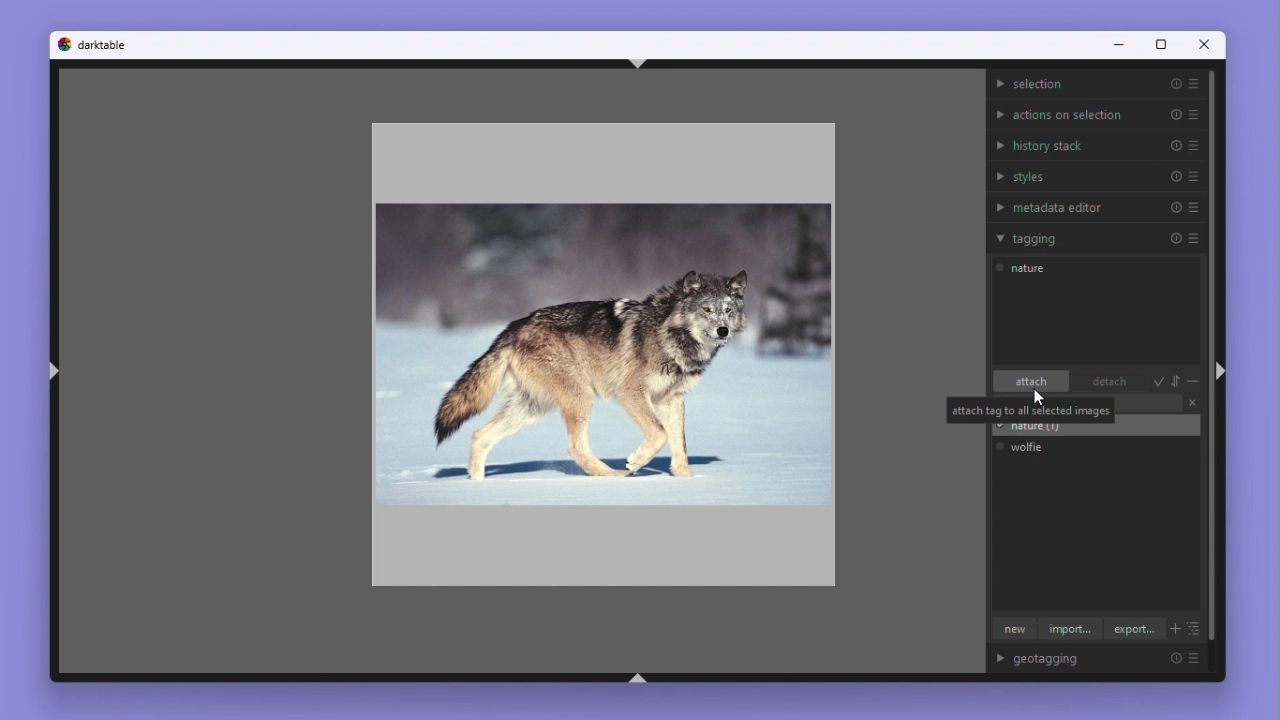 This screenshot has height=720, width=1280. What do you see at coordinates (1032, 383) in the screenshot?
I see `Attach` at bounding box center [1032, 383].